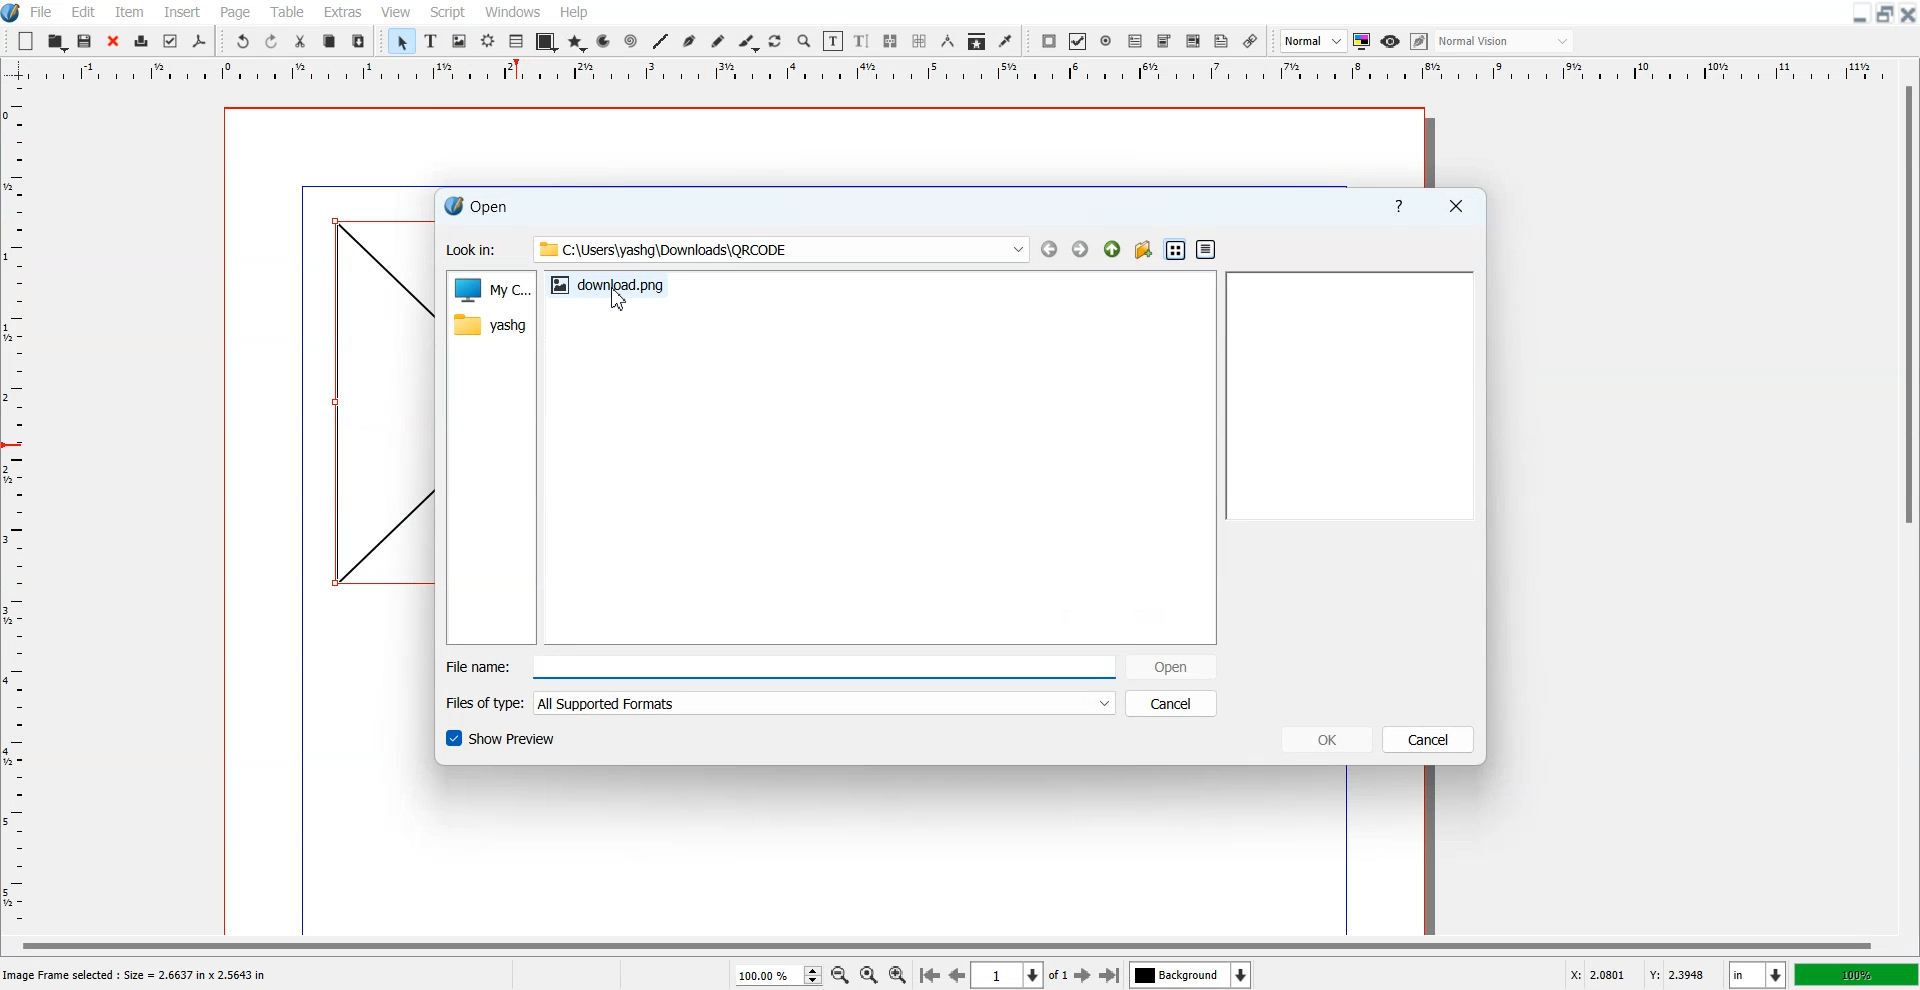 This screenshot has height=990, width=1920. What do you see at coordinates (776, 42) in the screenshot?
I see `Rotate Item` at bounding box center [776, 42].